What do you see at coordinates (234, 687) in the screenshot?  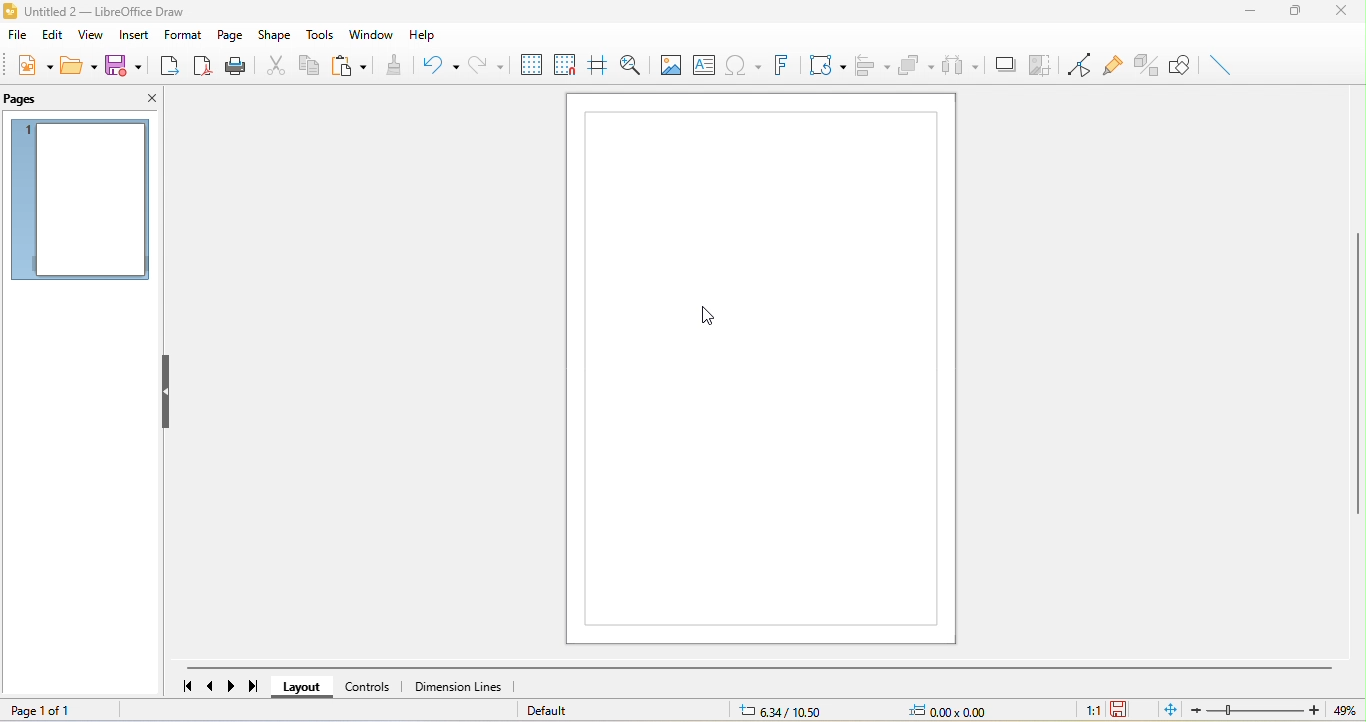 I see `next page` at bounding box center [234, 687].